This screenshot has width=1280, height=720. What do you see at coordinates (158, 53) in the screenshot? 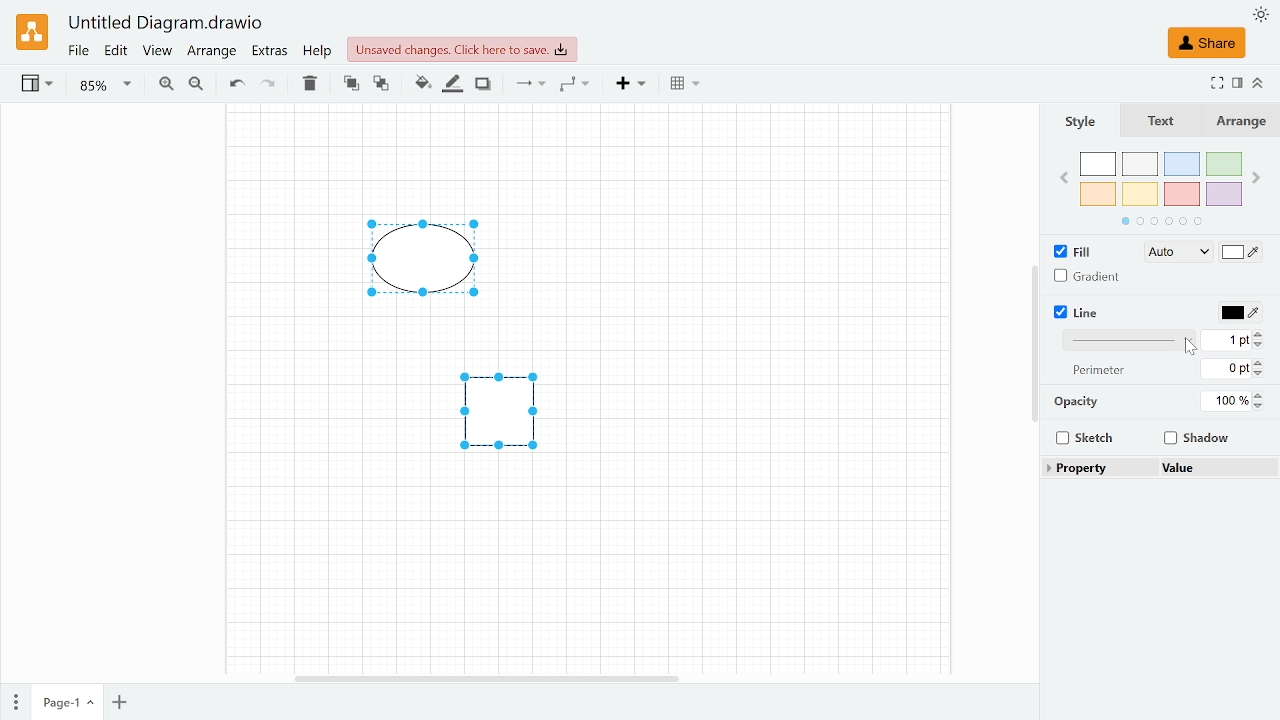
I see `View` at bounding box center [158, 53].